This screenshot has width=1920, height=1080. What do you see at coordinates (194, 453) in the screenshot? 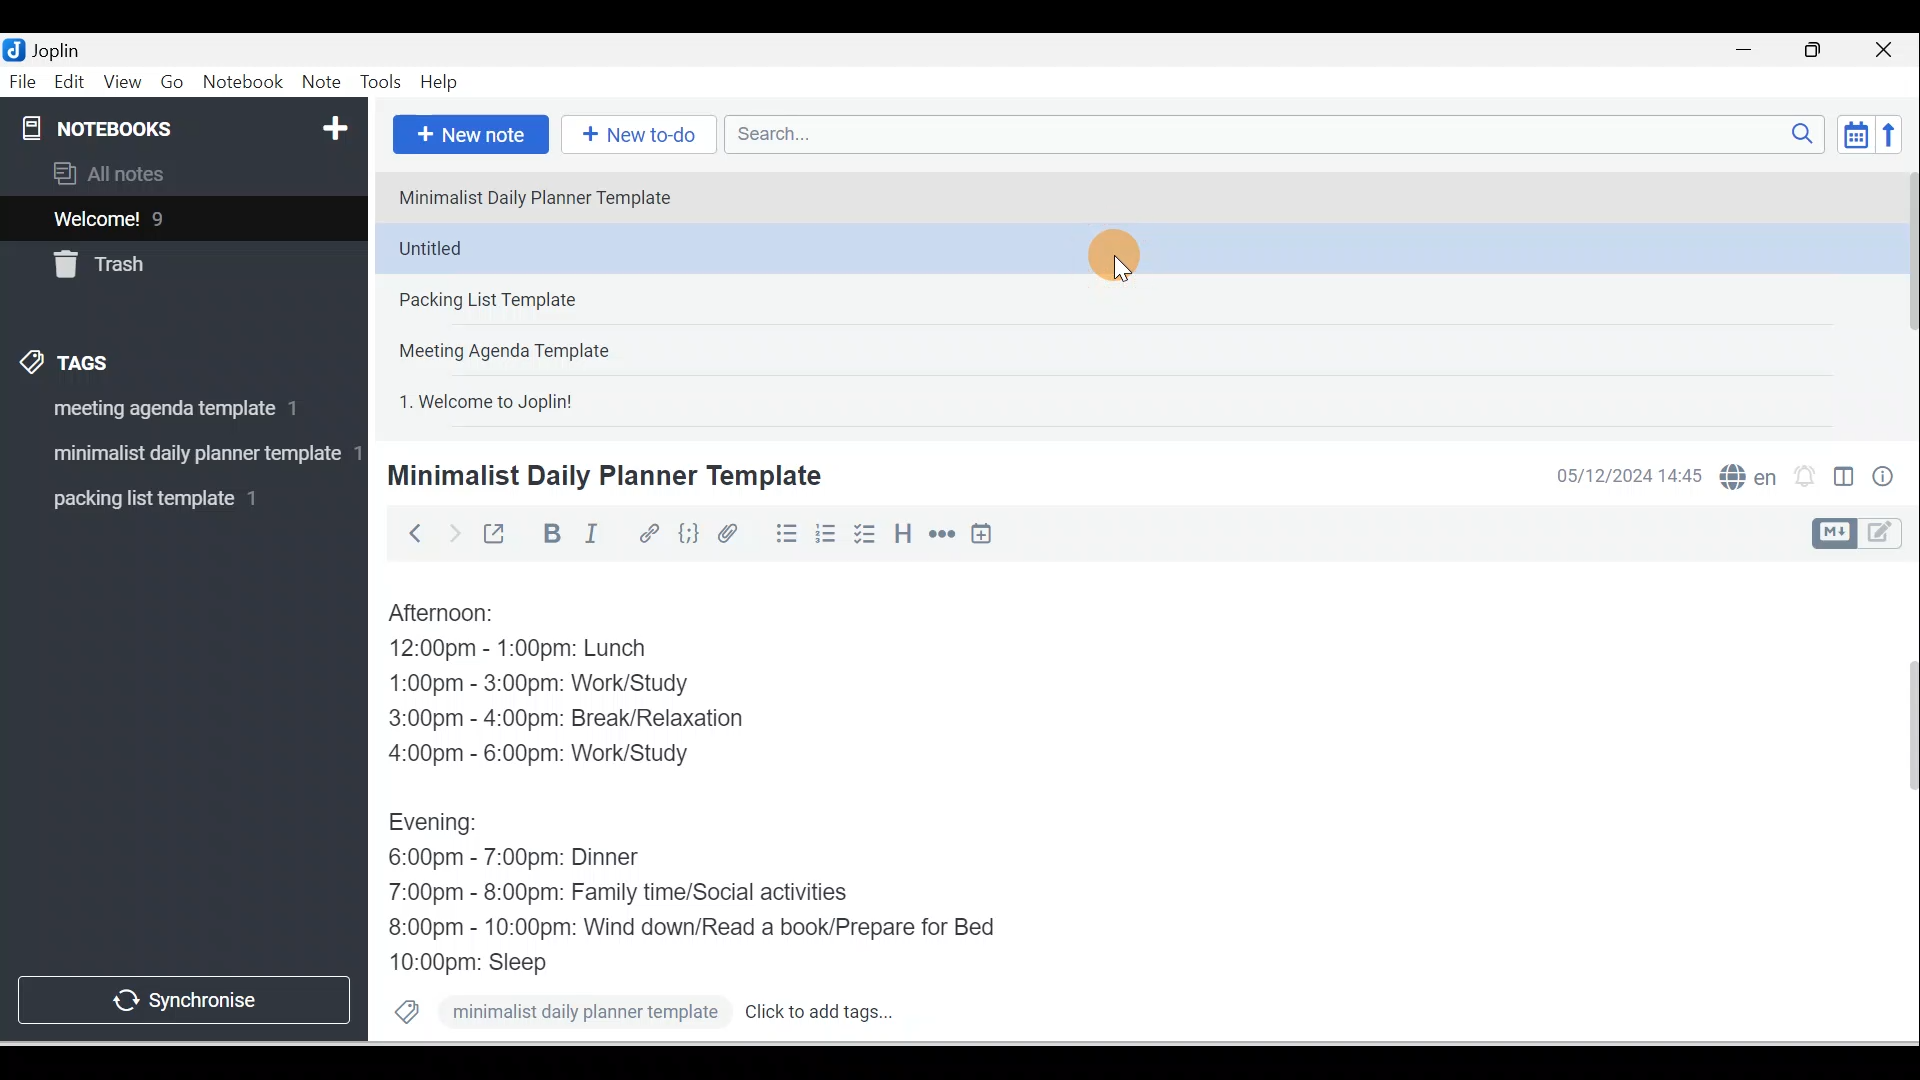
I see `tag 2` at bounding box center [194, 453].